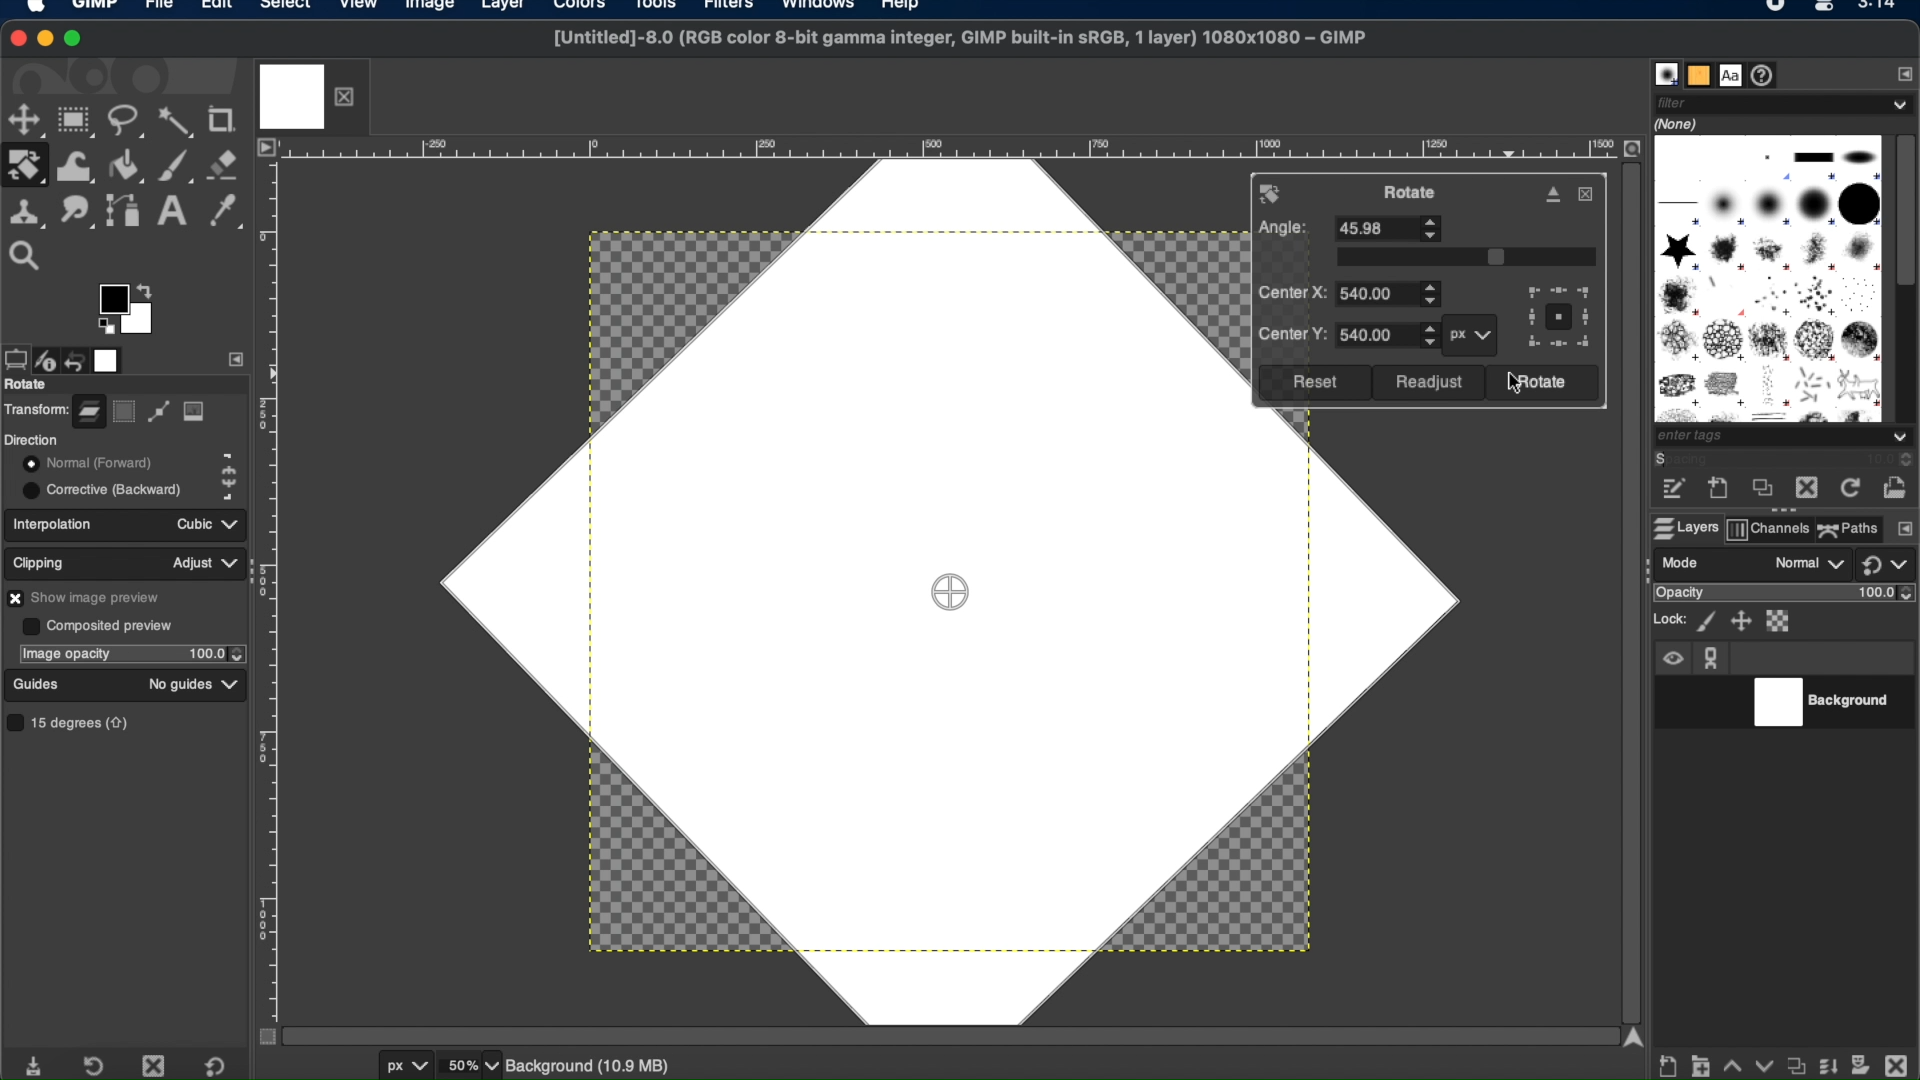 The height and width of the screenshot is (1080, 1920). I want to click on guides dropdown, so click(232, 685).